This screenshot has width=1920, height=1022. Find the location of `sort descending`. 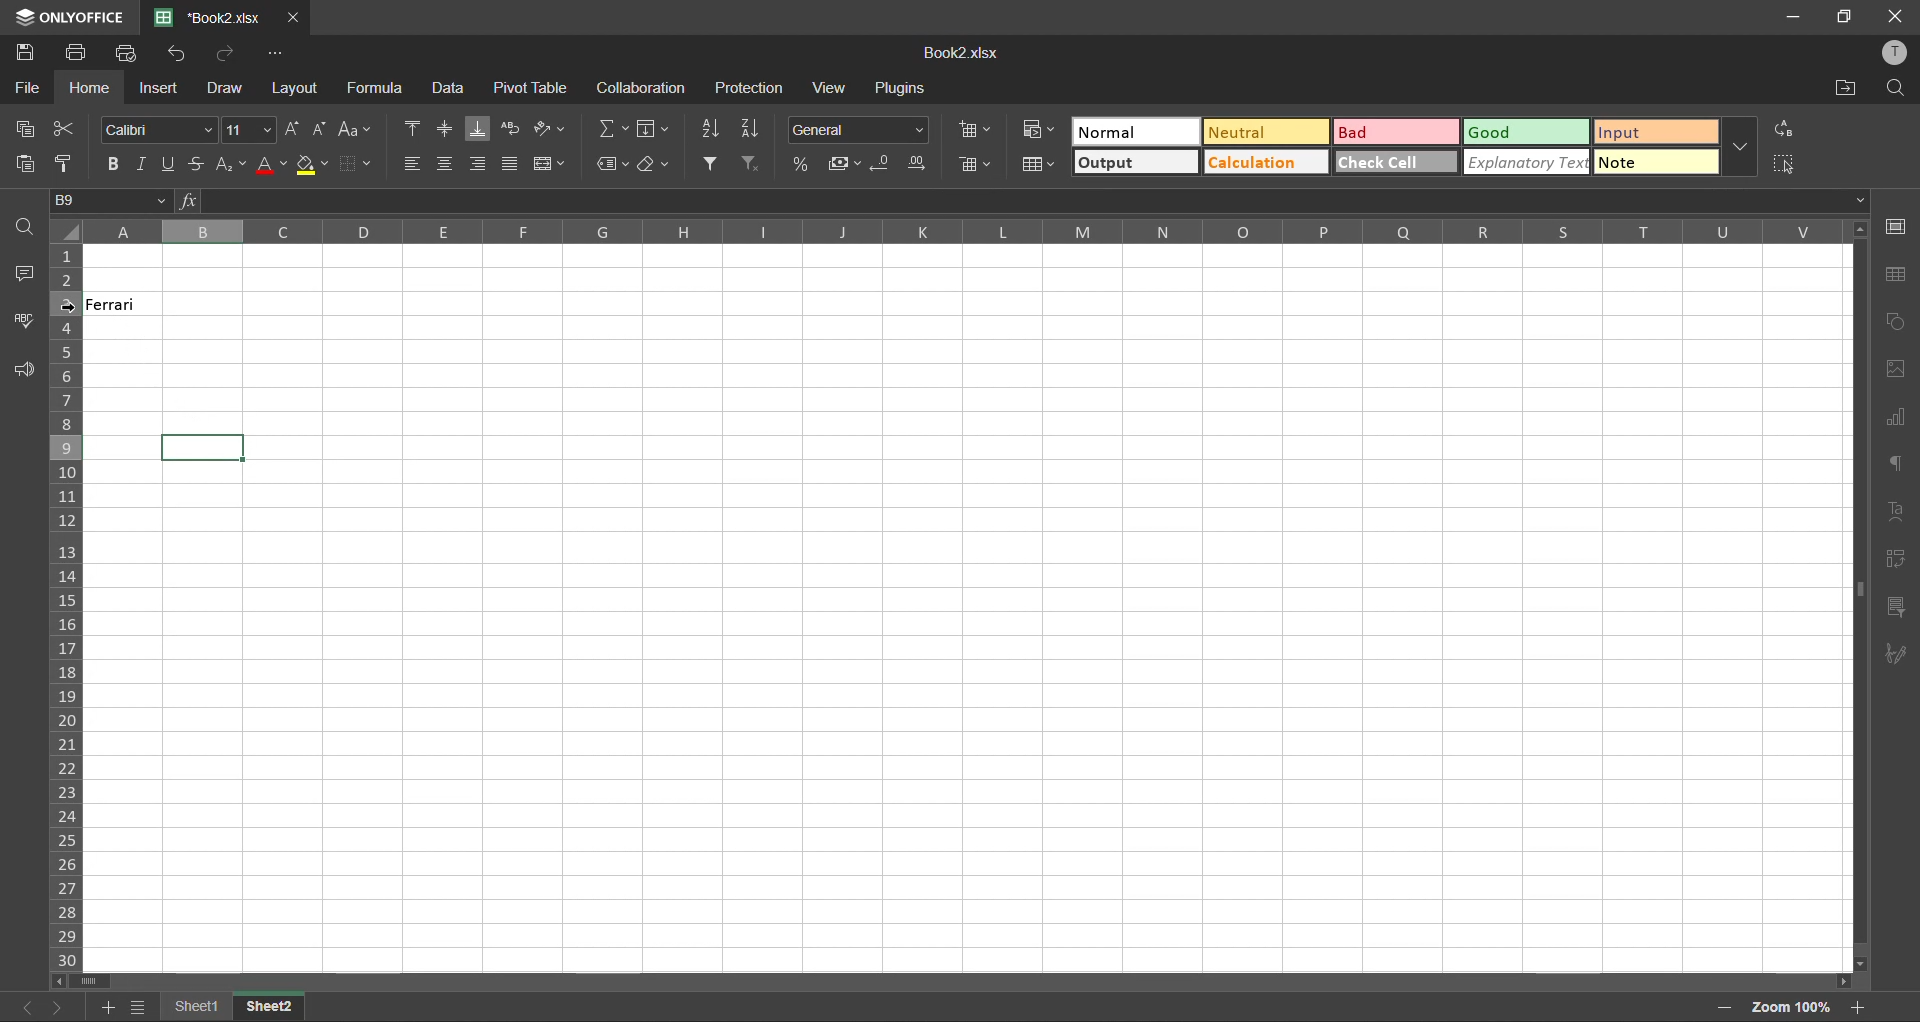

sort descending is located at coordinates (755, 128).